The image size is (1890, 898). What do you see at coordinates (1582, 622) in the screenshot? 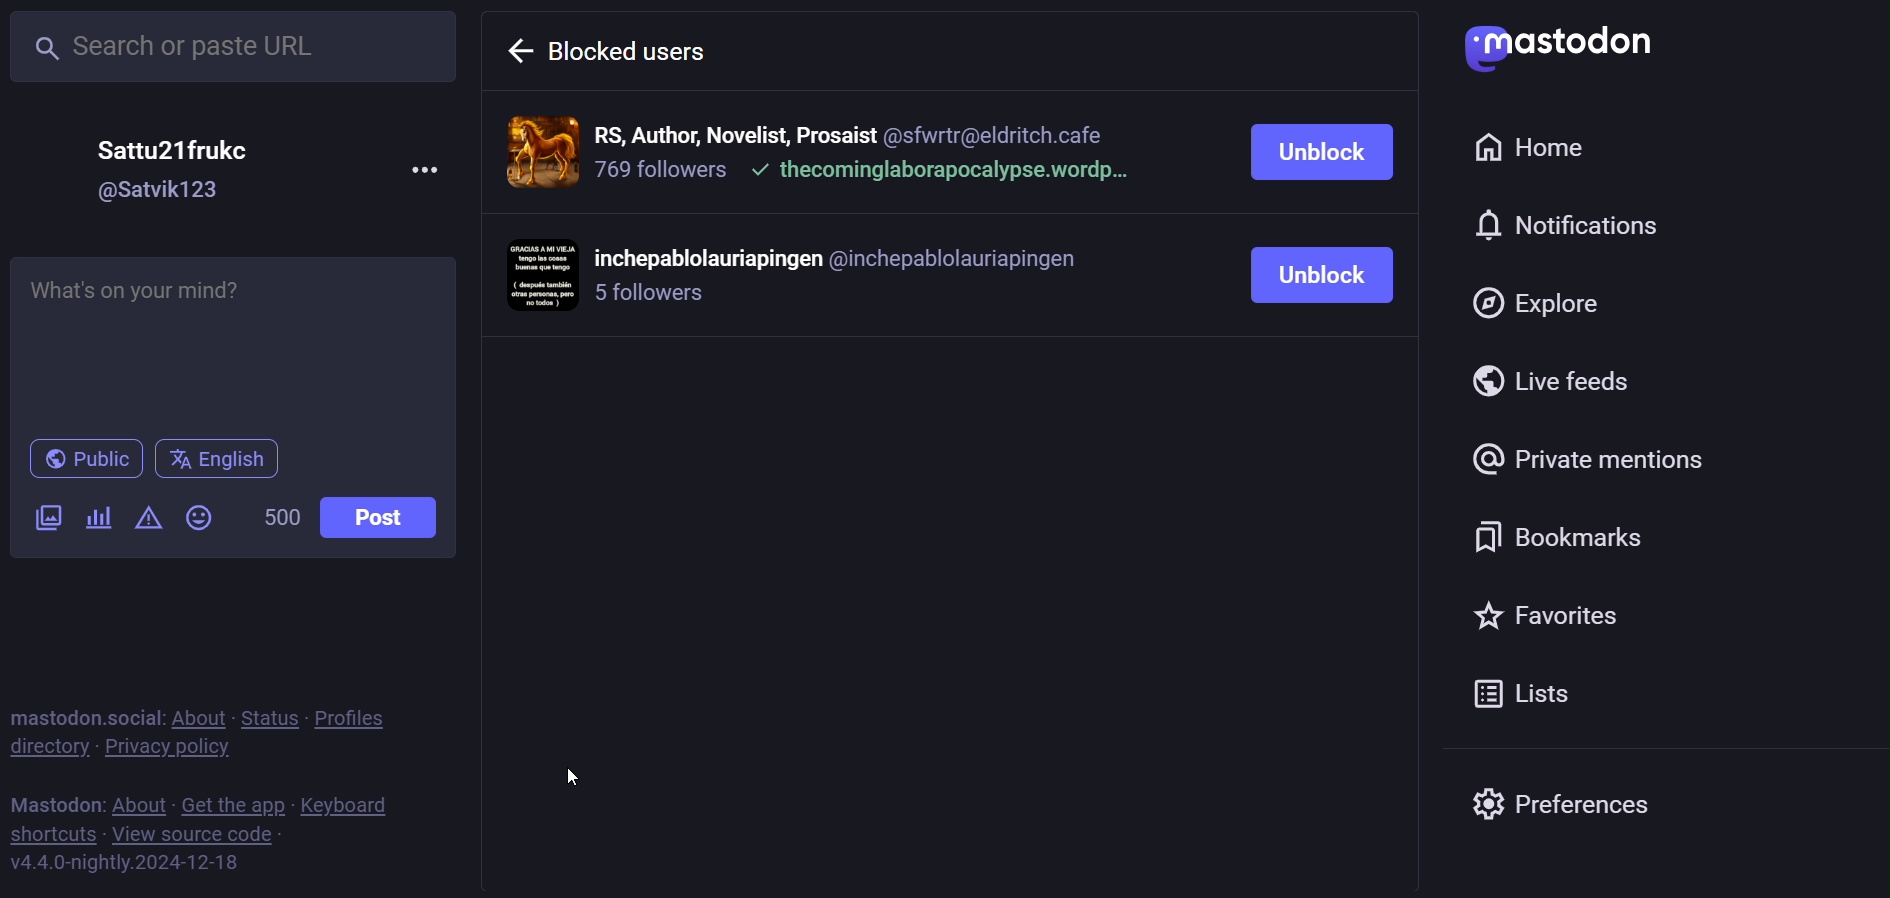
I see `favorites` at bounding box center [1582, 622].